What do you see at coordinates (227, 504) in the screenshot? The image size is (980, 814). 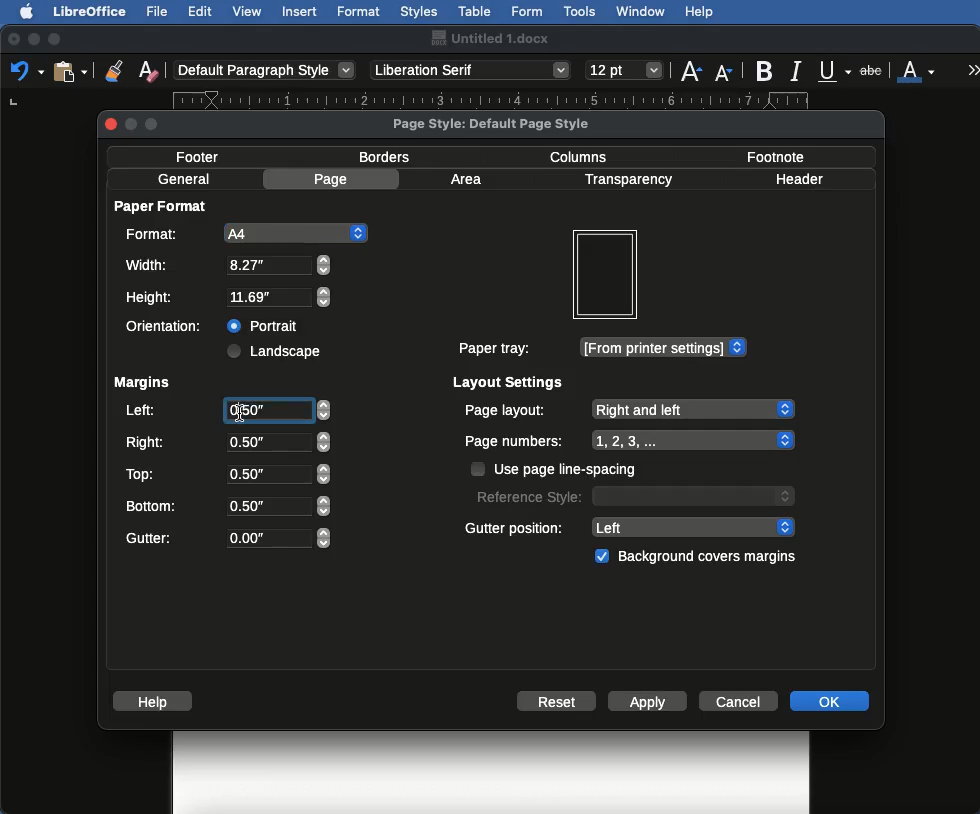 I see `Bottom` at bounding box center [227, 504].